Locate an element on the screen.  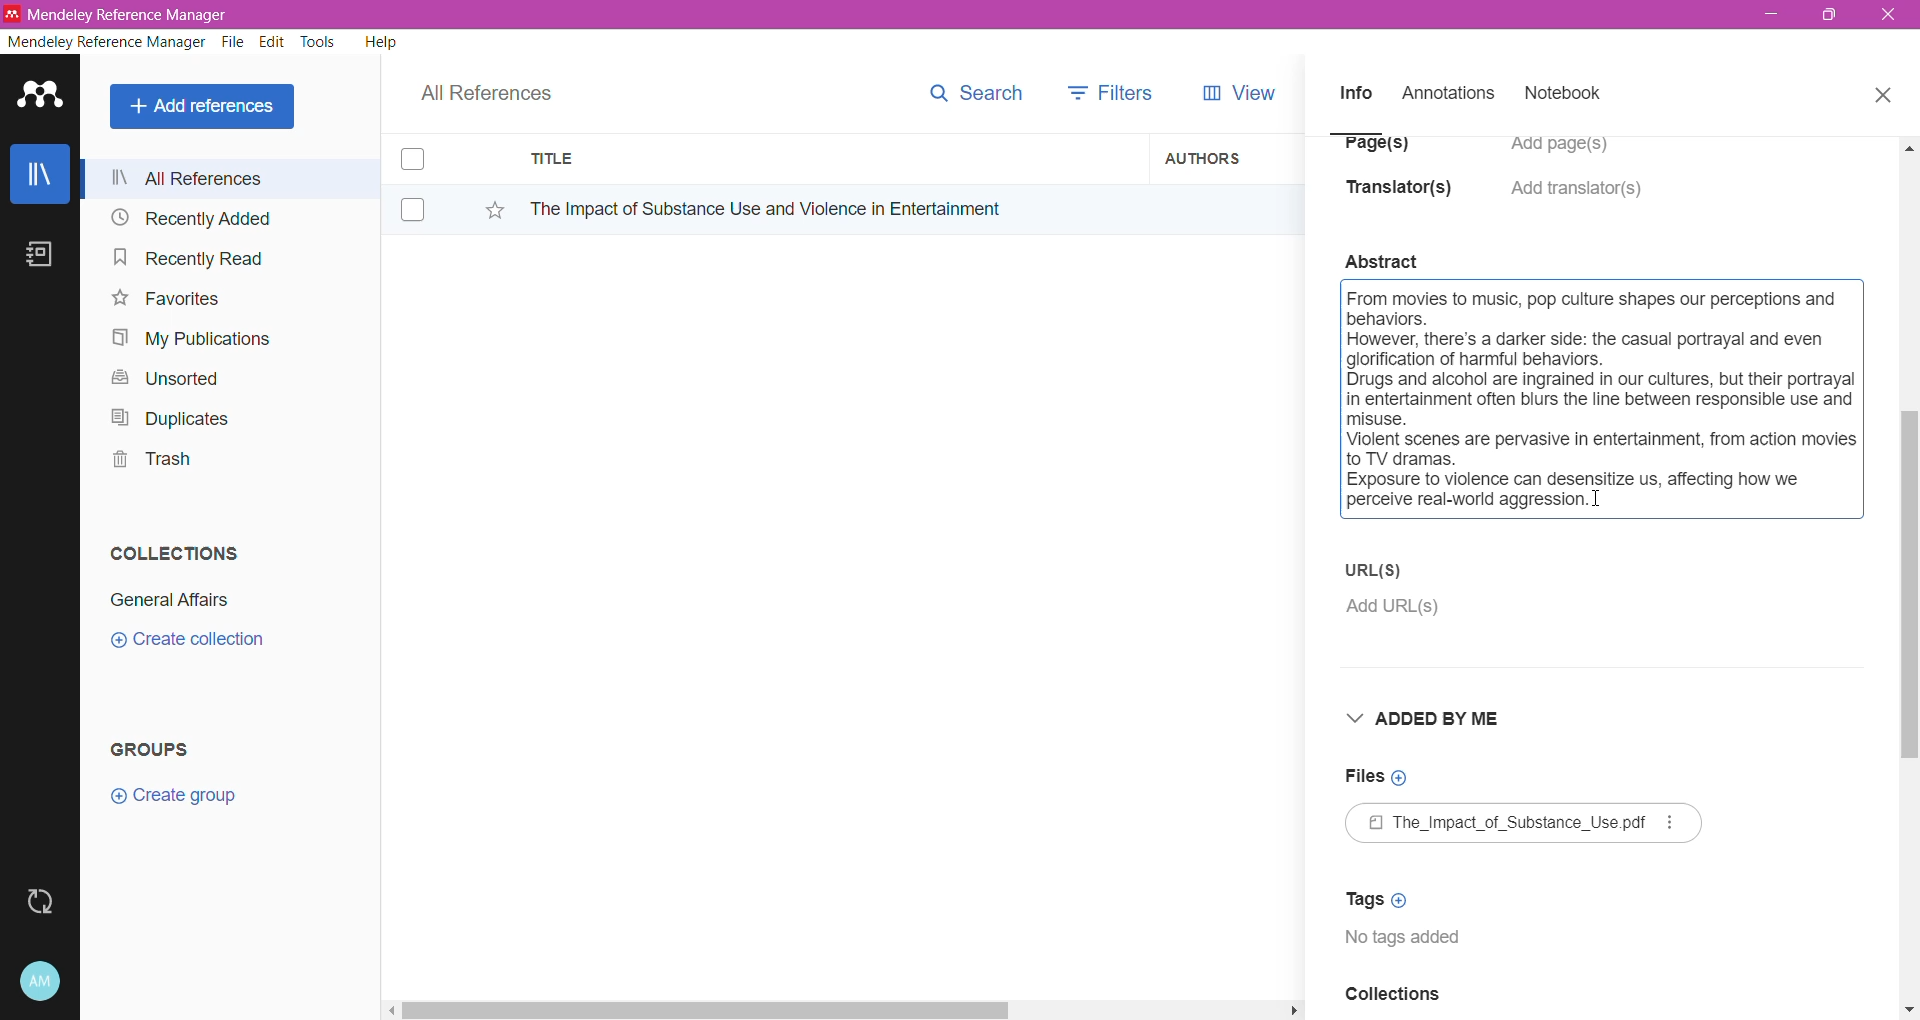
Collections is located at coordinates (1392, 1000).